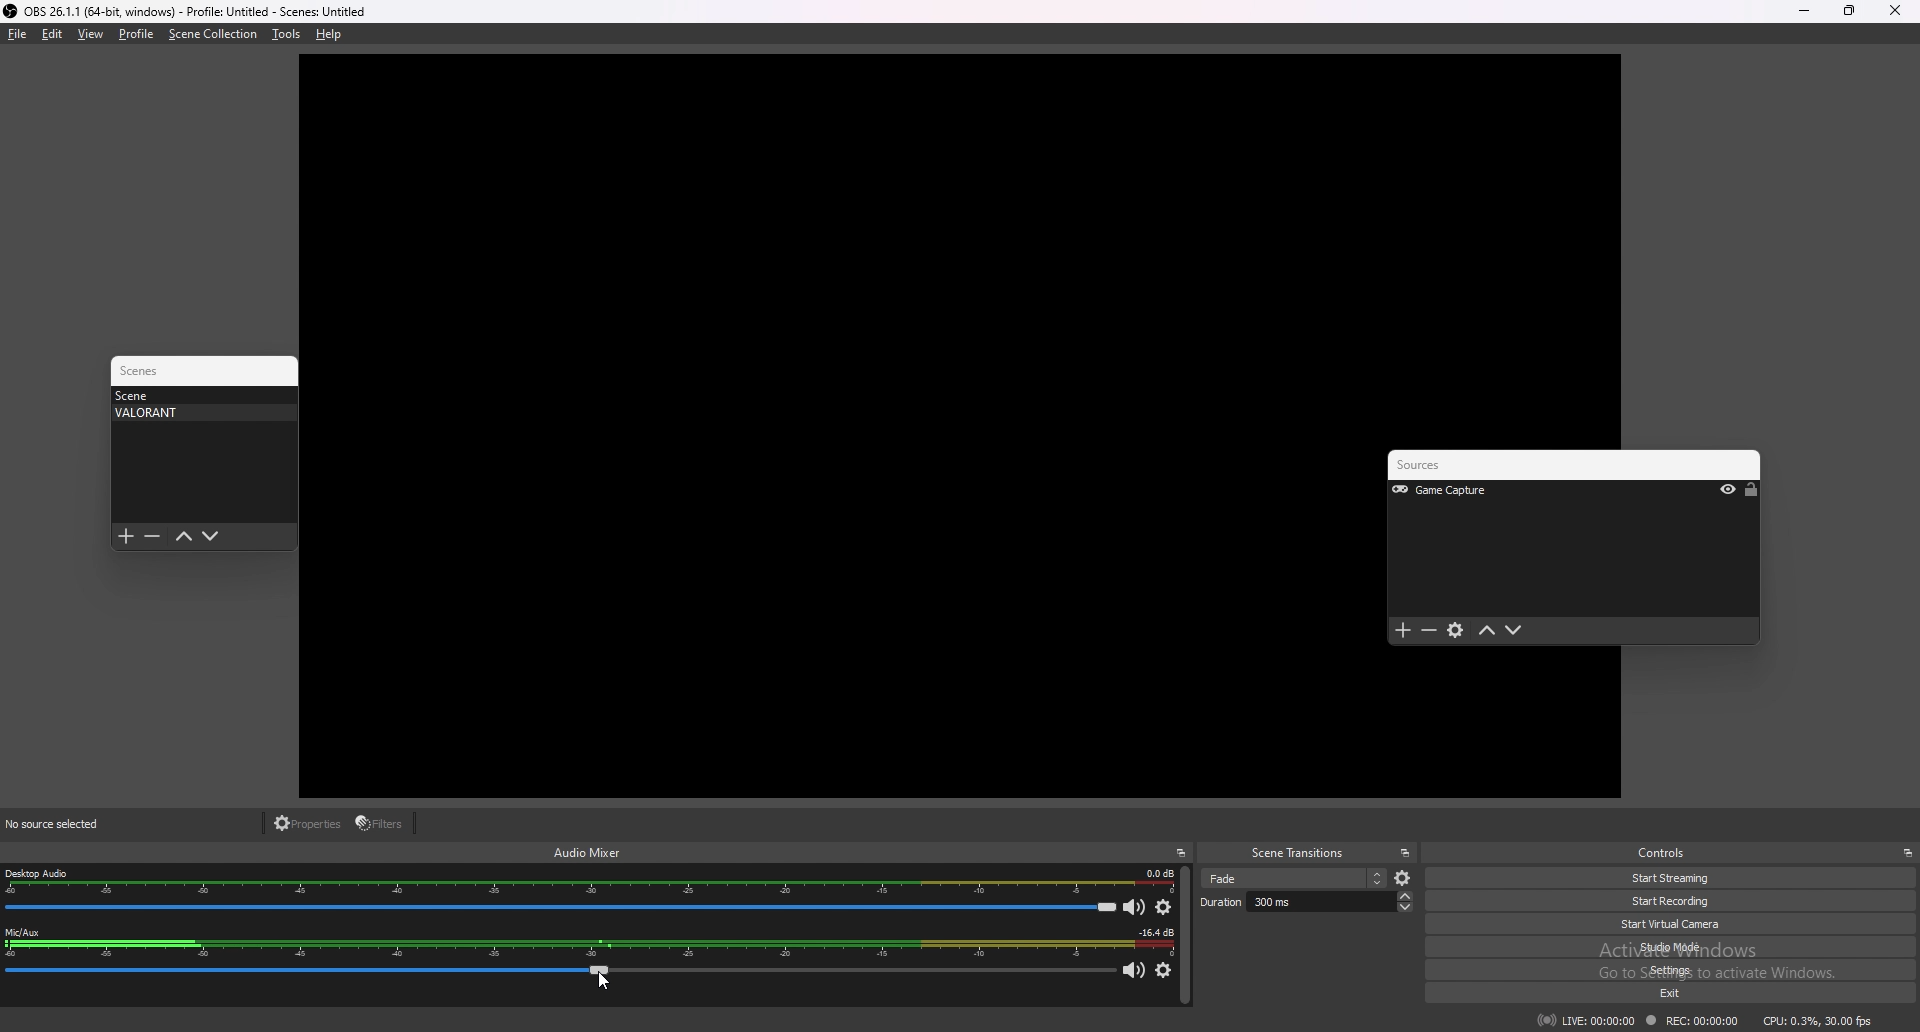 This screenshot has height=1032, width=1920. What do you see at coordinates (1136, 972) in the screenshot?
I see `mic/aux mute` at bounding box center [1136, 972].